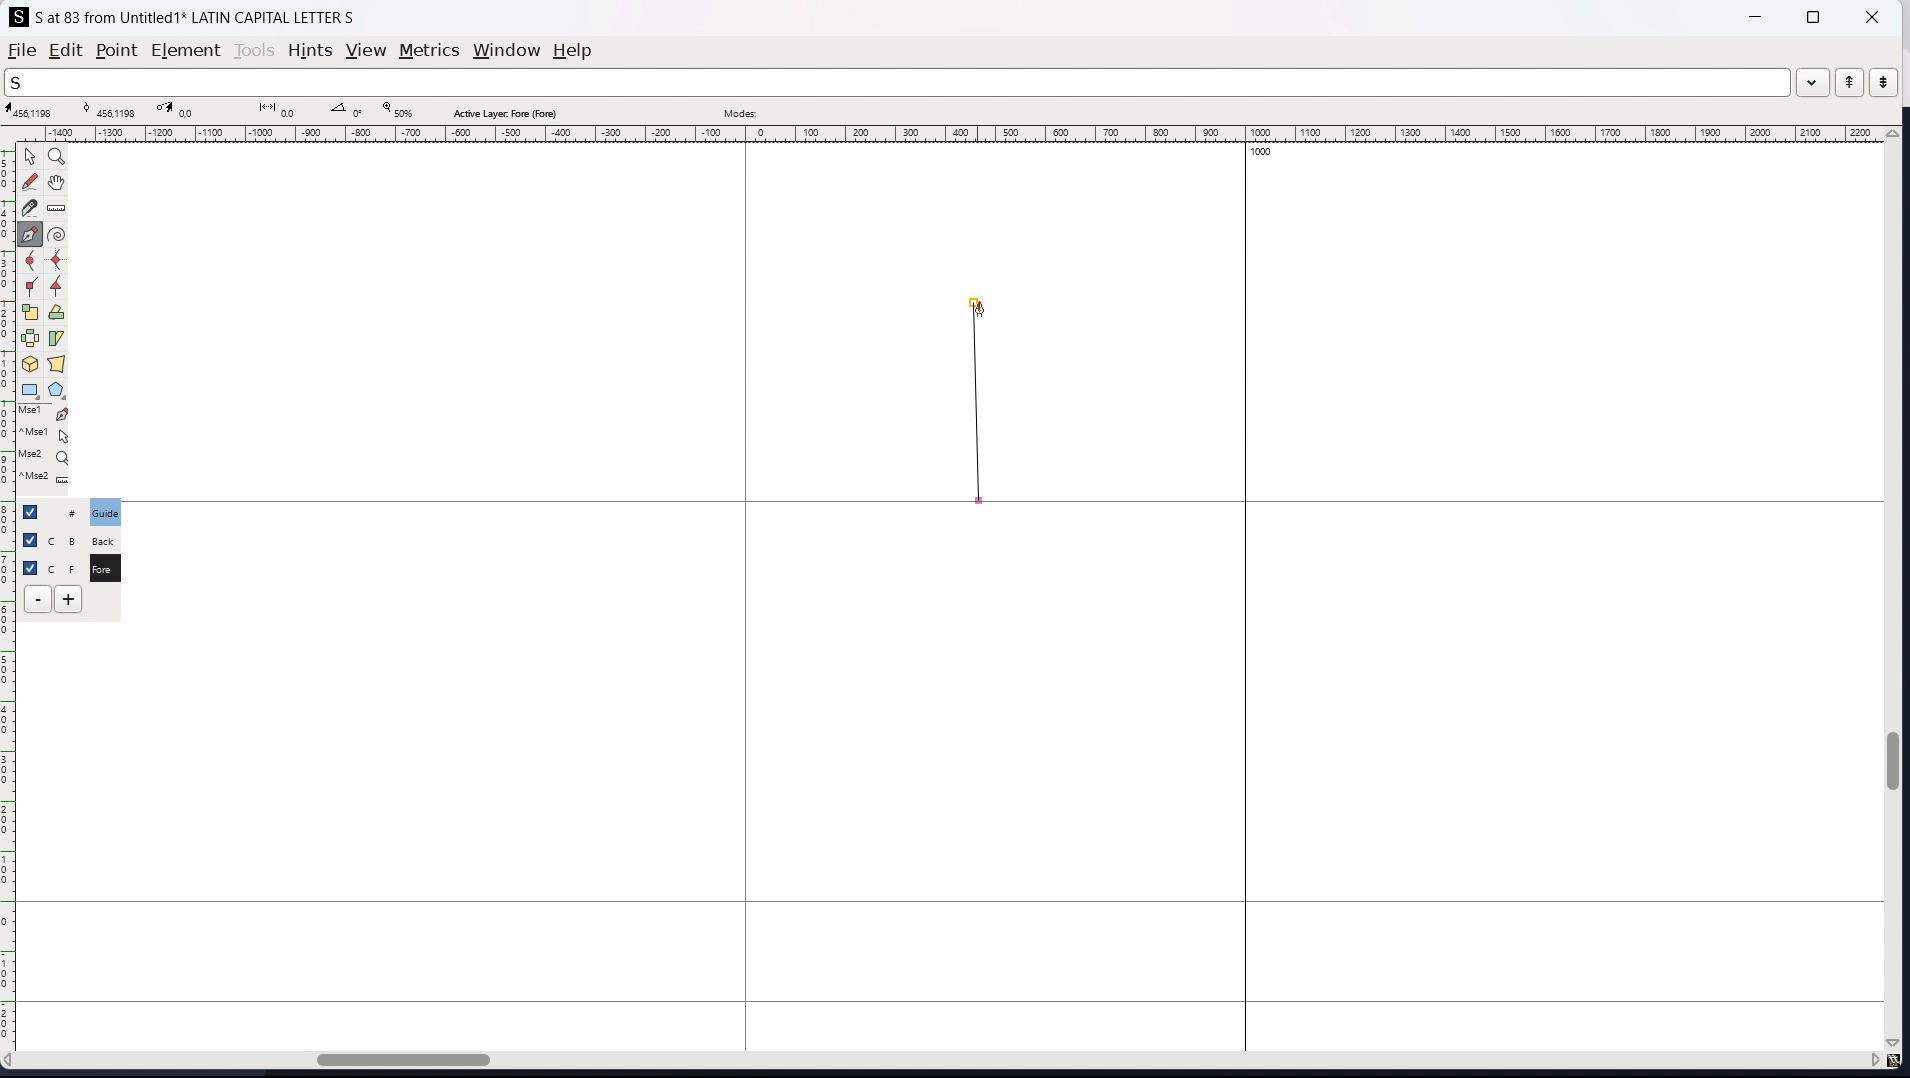  I want to click on add a tangent point, so click(57, 287).